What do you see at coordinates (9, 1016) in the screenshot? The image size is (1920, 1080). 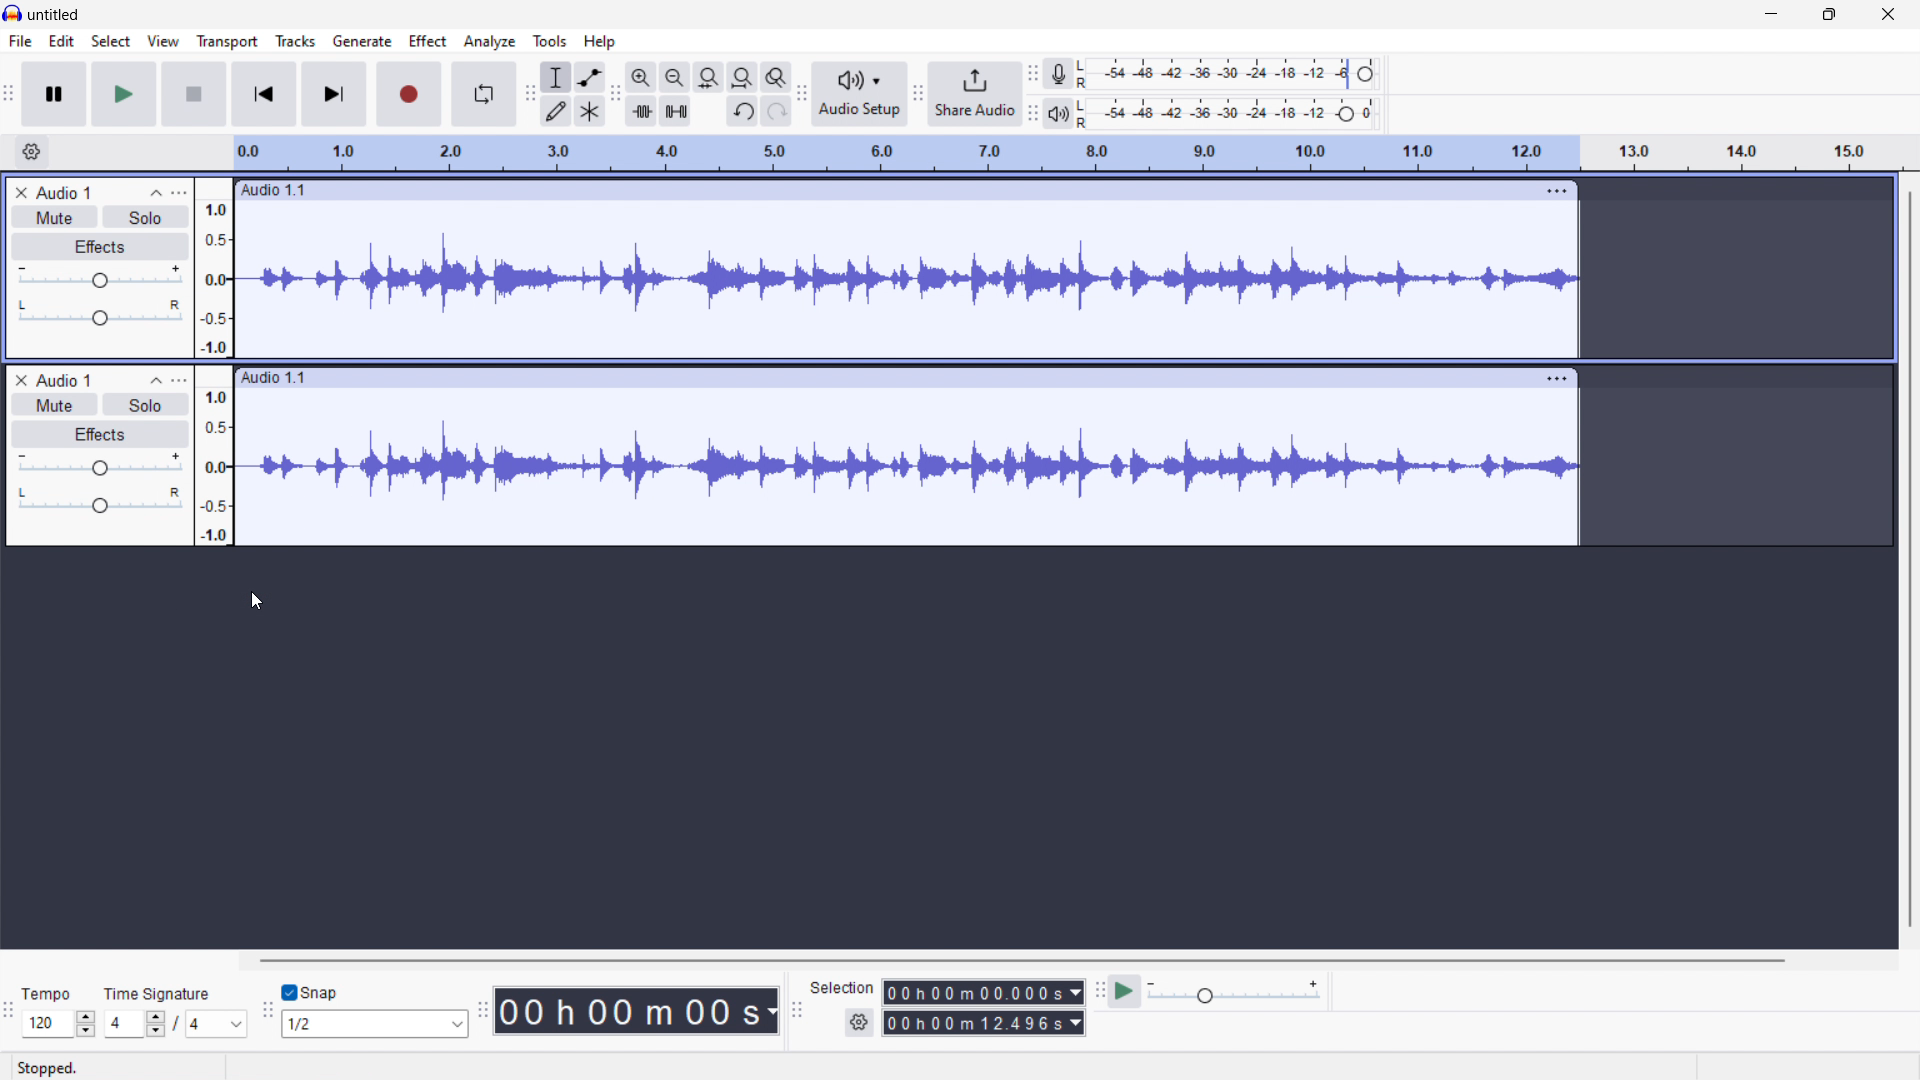 I see `time signature toolbar` at bounding box center [9, 1016].